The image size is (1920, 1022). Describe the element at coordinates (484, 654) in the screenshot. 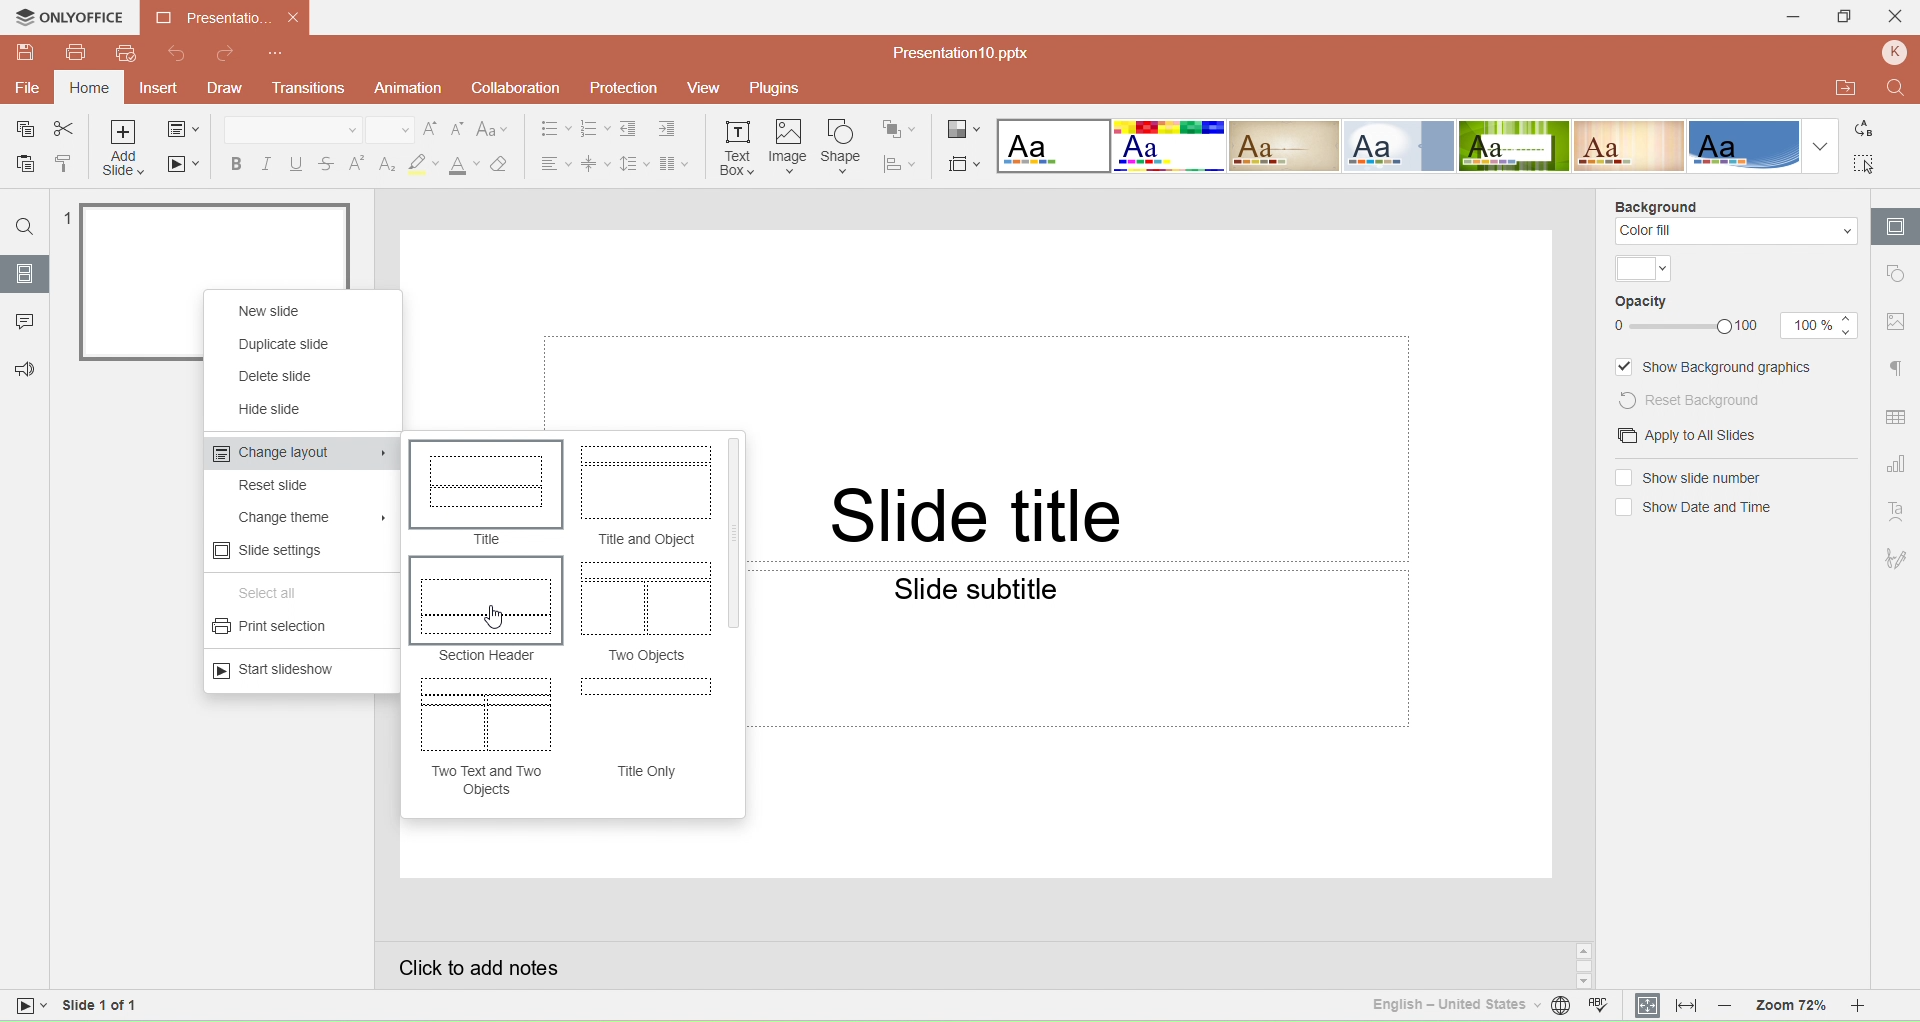

I see `Section Header` at that location.